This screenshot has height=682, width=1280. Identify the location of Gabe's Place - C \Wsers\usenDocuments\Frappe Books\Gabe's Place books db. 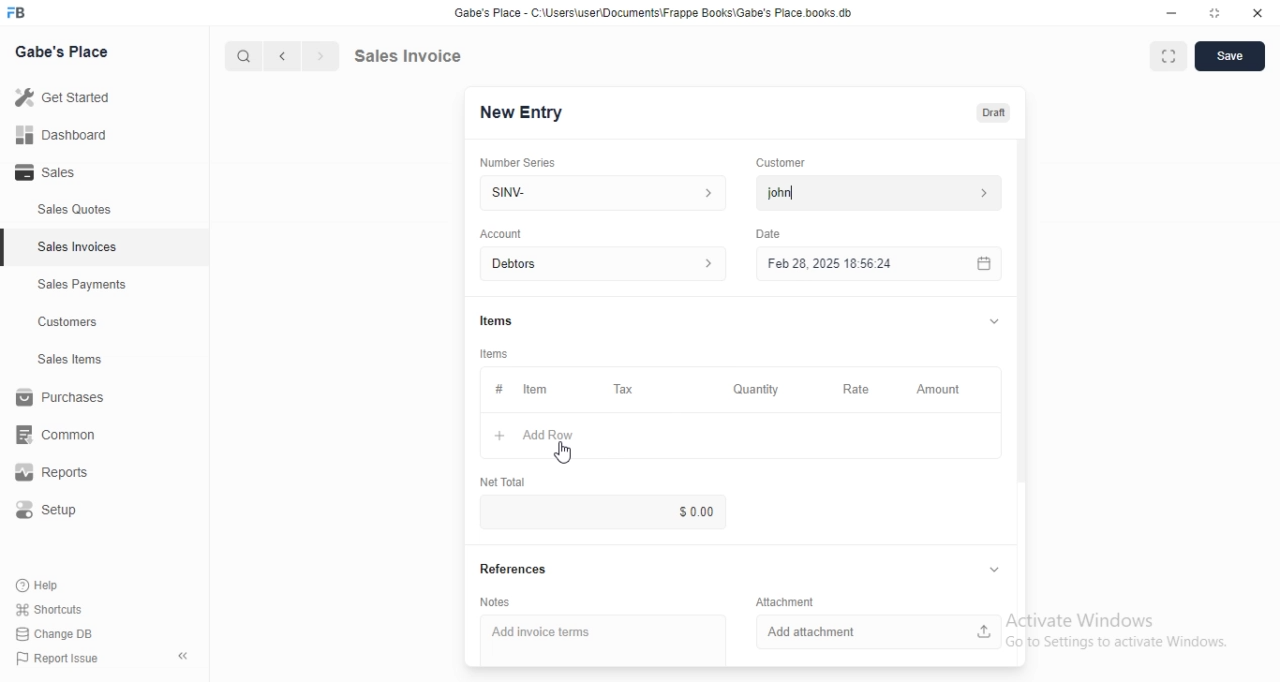
(658, 16).